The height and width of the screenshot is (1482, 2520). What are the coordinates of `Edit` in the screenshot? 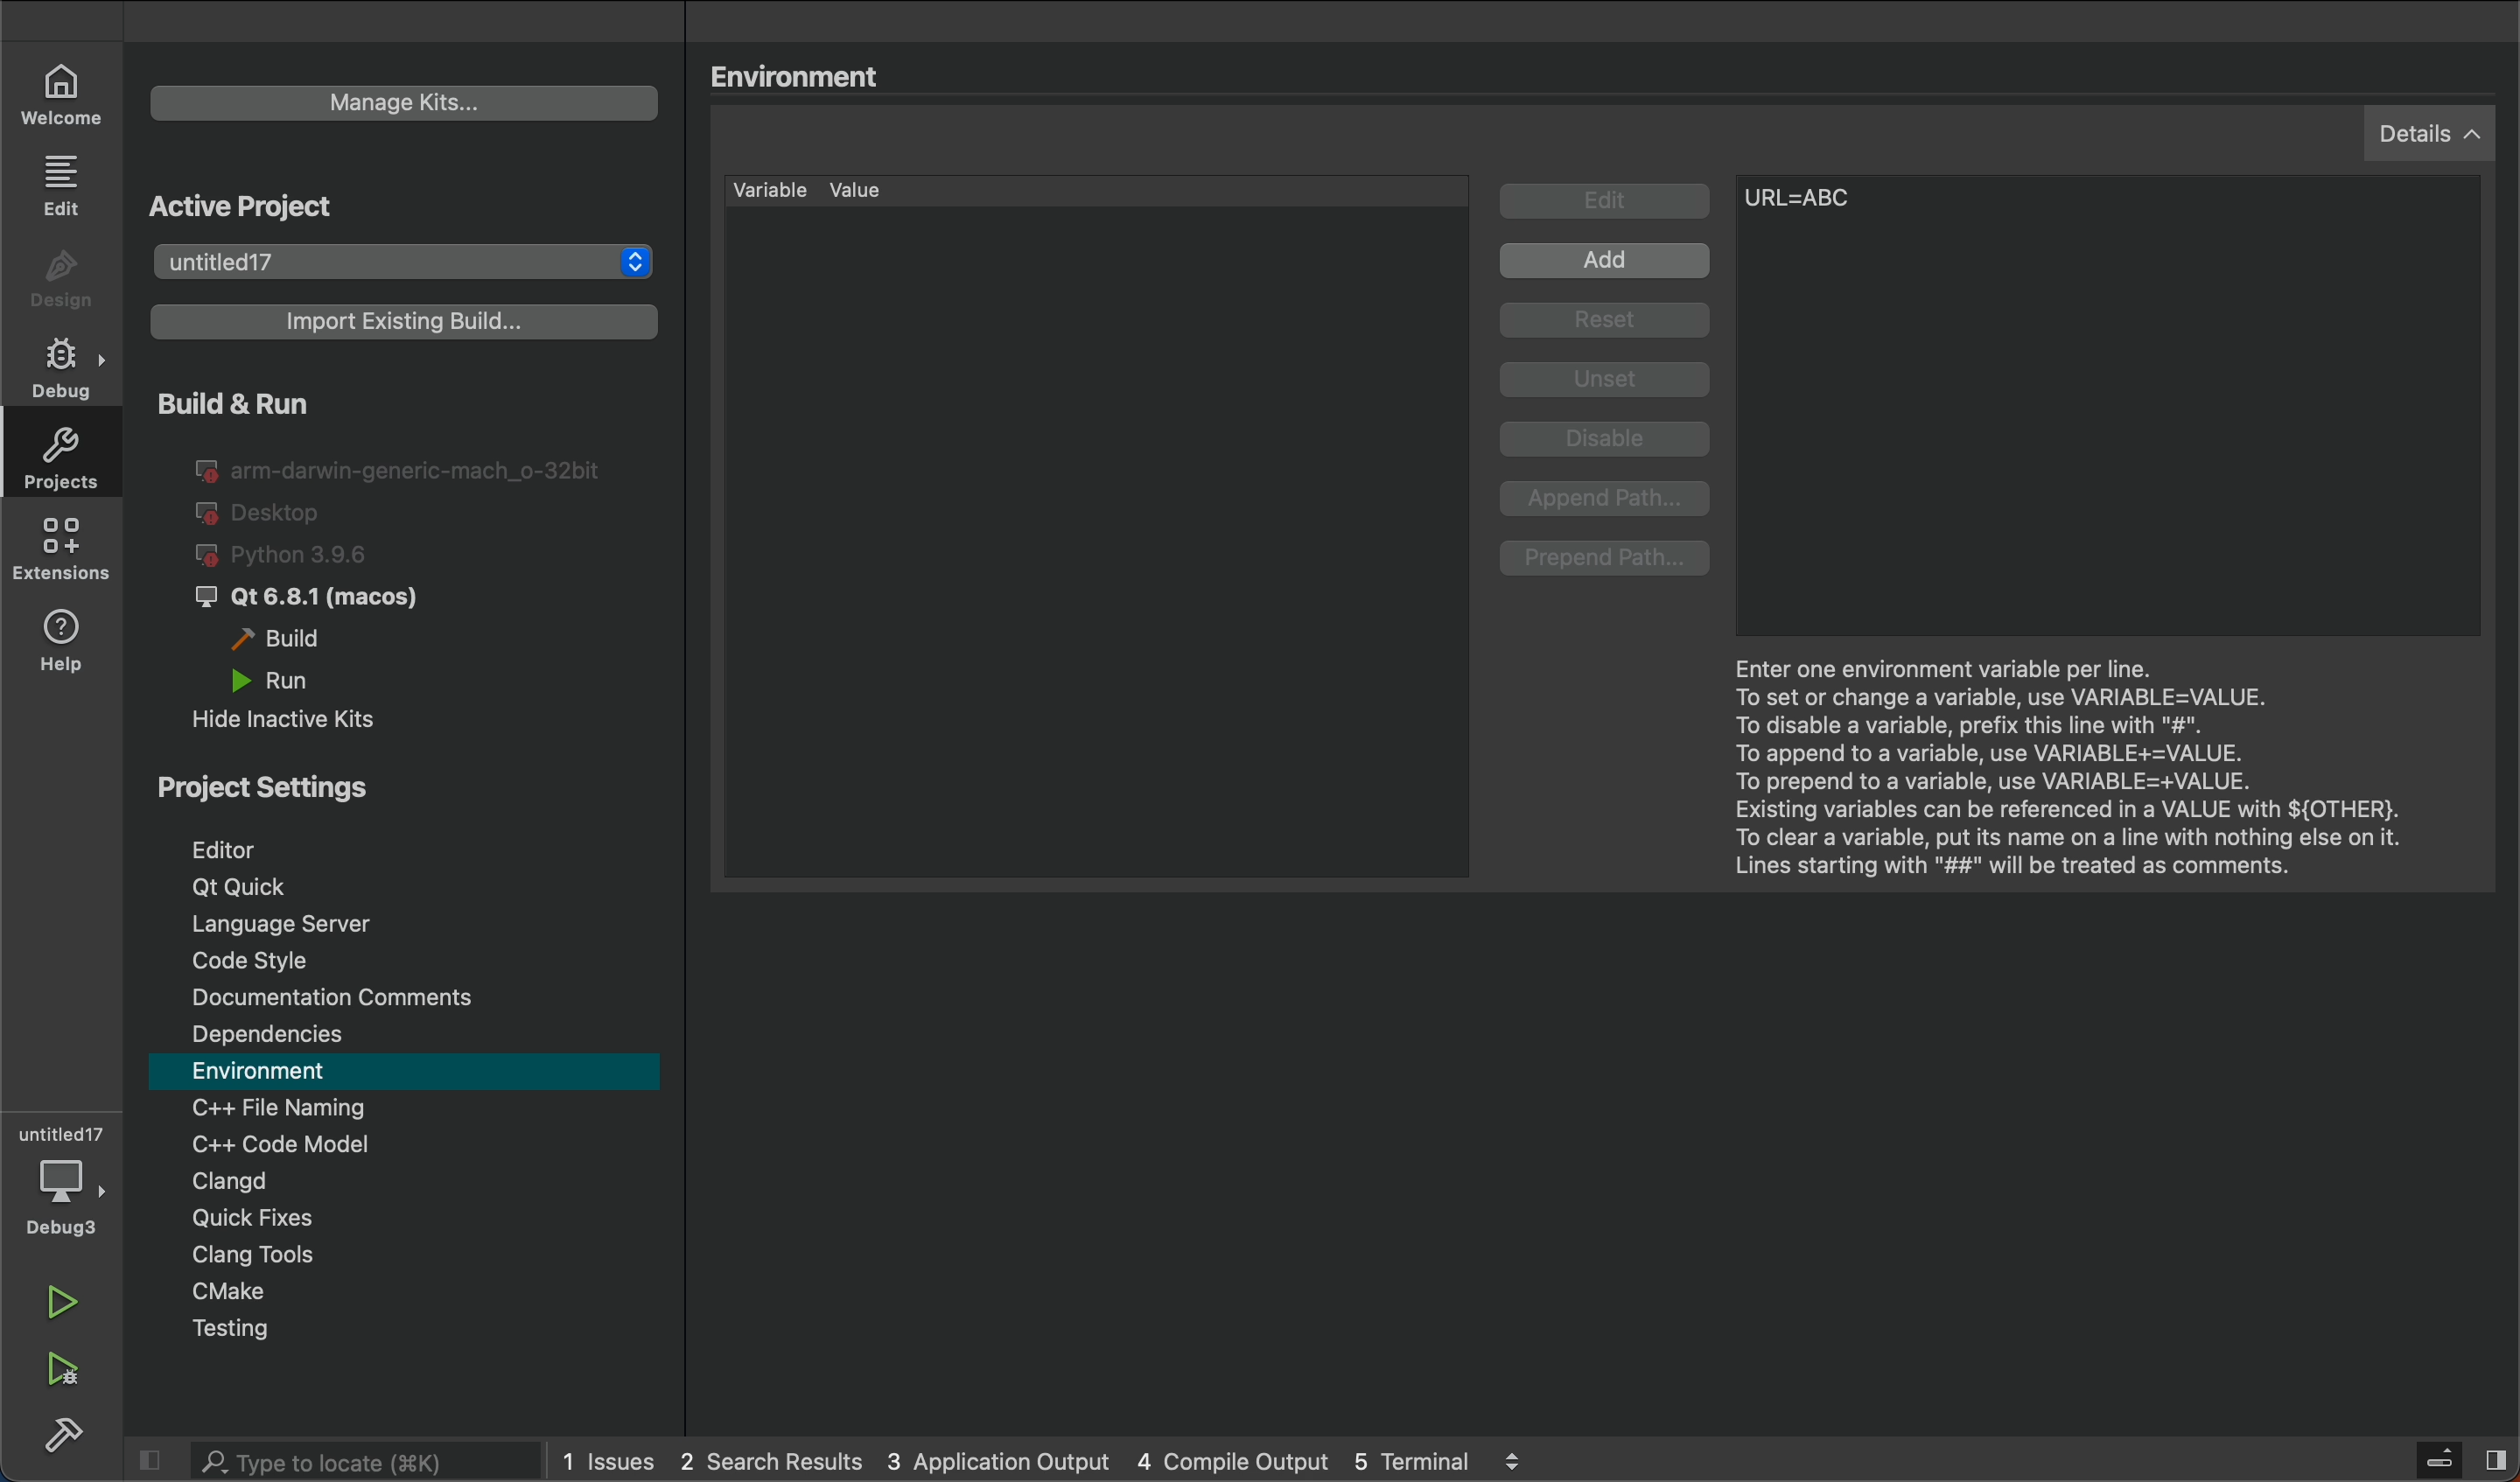 It's located at (1608, 203).